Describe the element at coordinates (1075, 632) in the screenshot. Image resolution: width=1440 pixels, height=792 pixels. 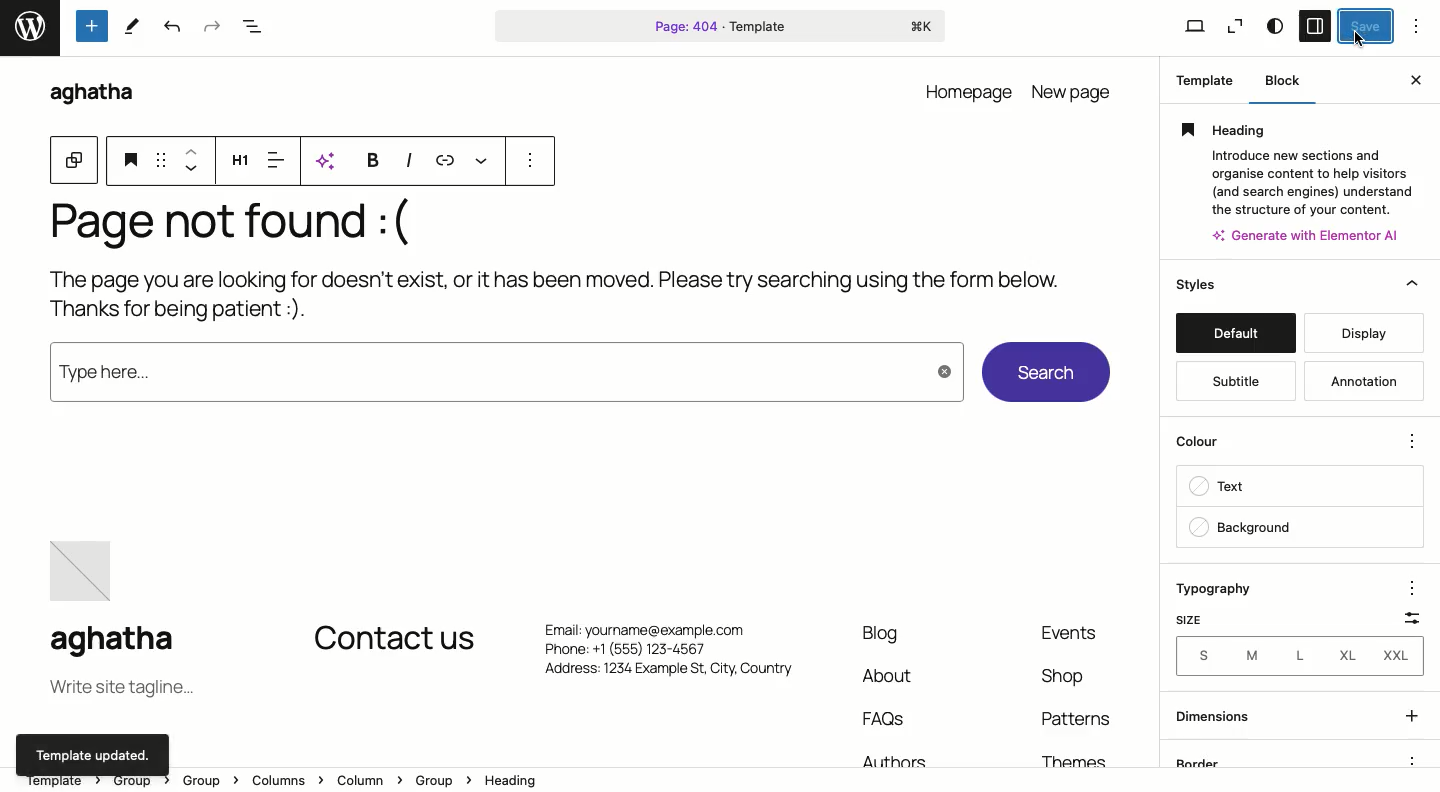
I see `event` at that location.